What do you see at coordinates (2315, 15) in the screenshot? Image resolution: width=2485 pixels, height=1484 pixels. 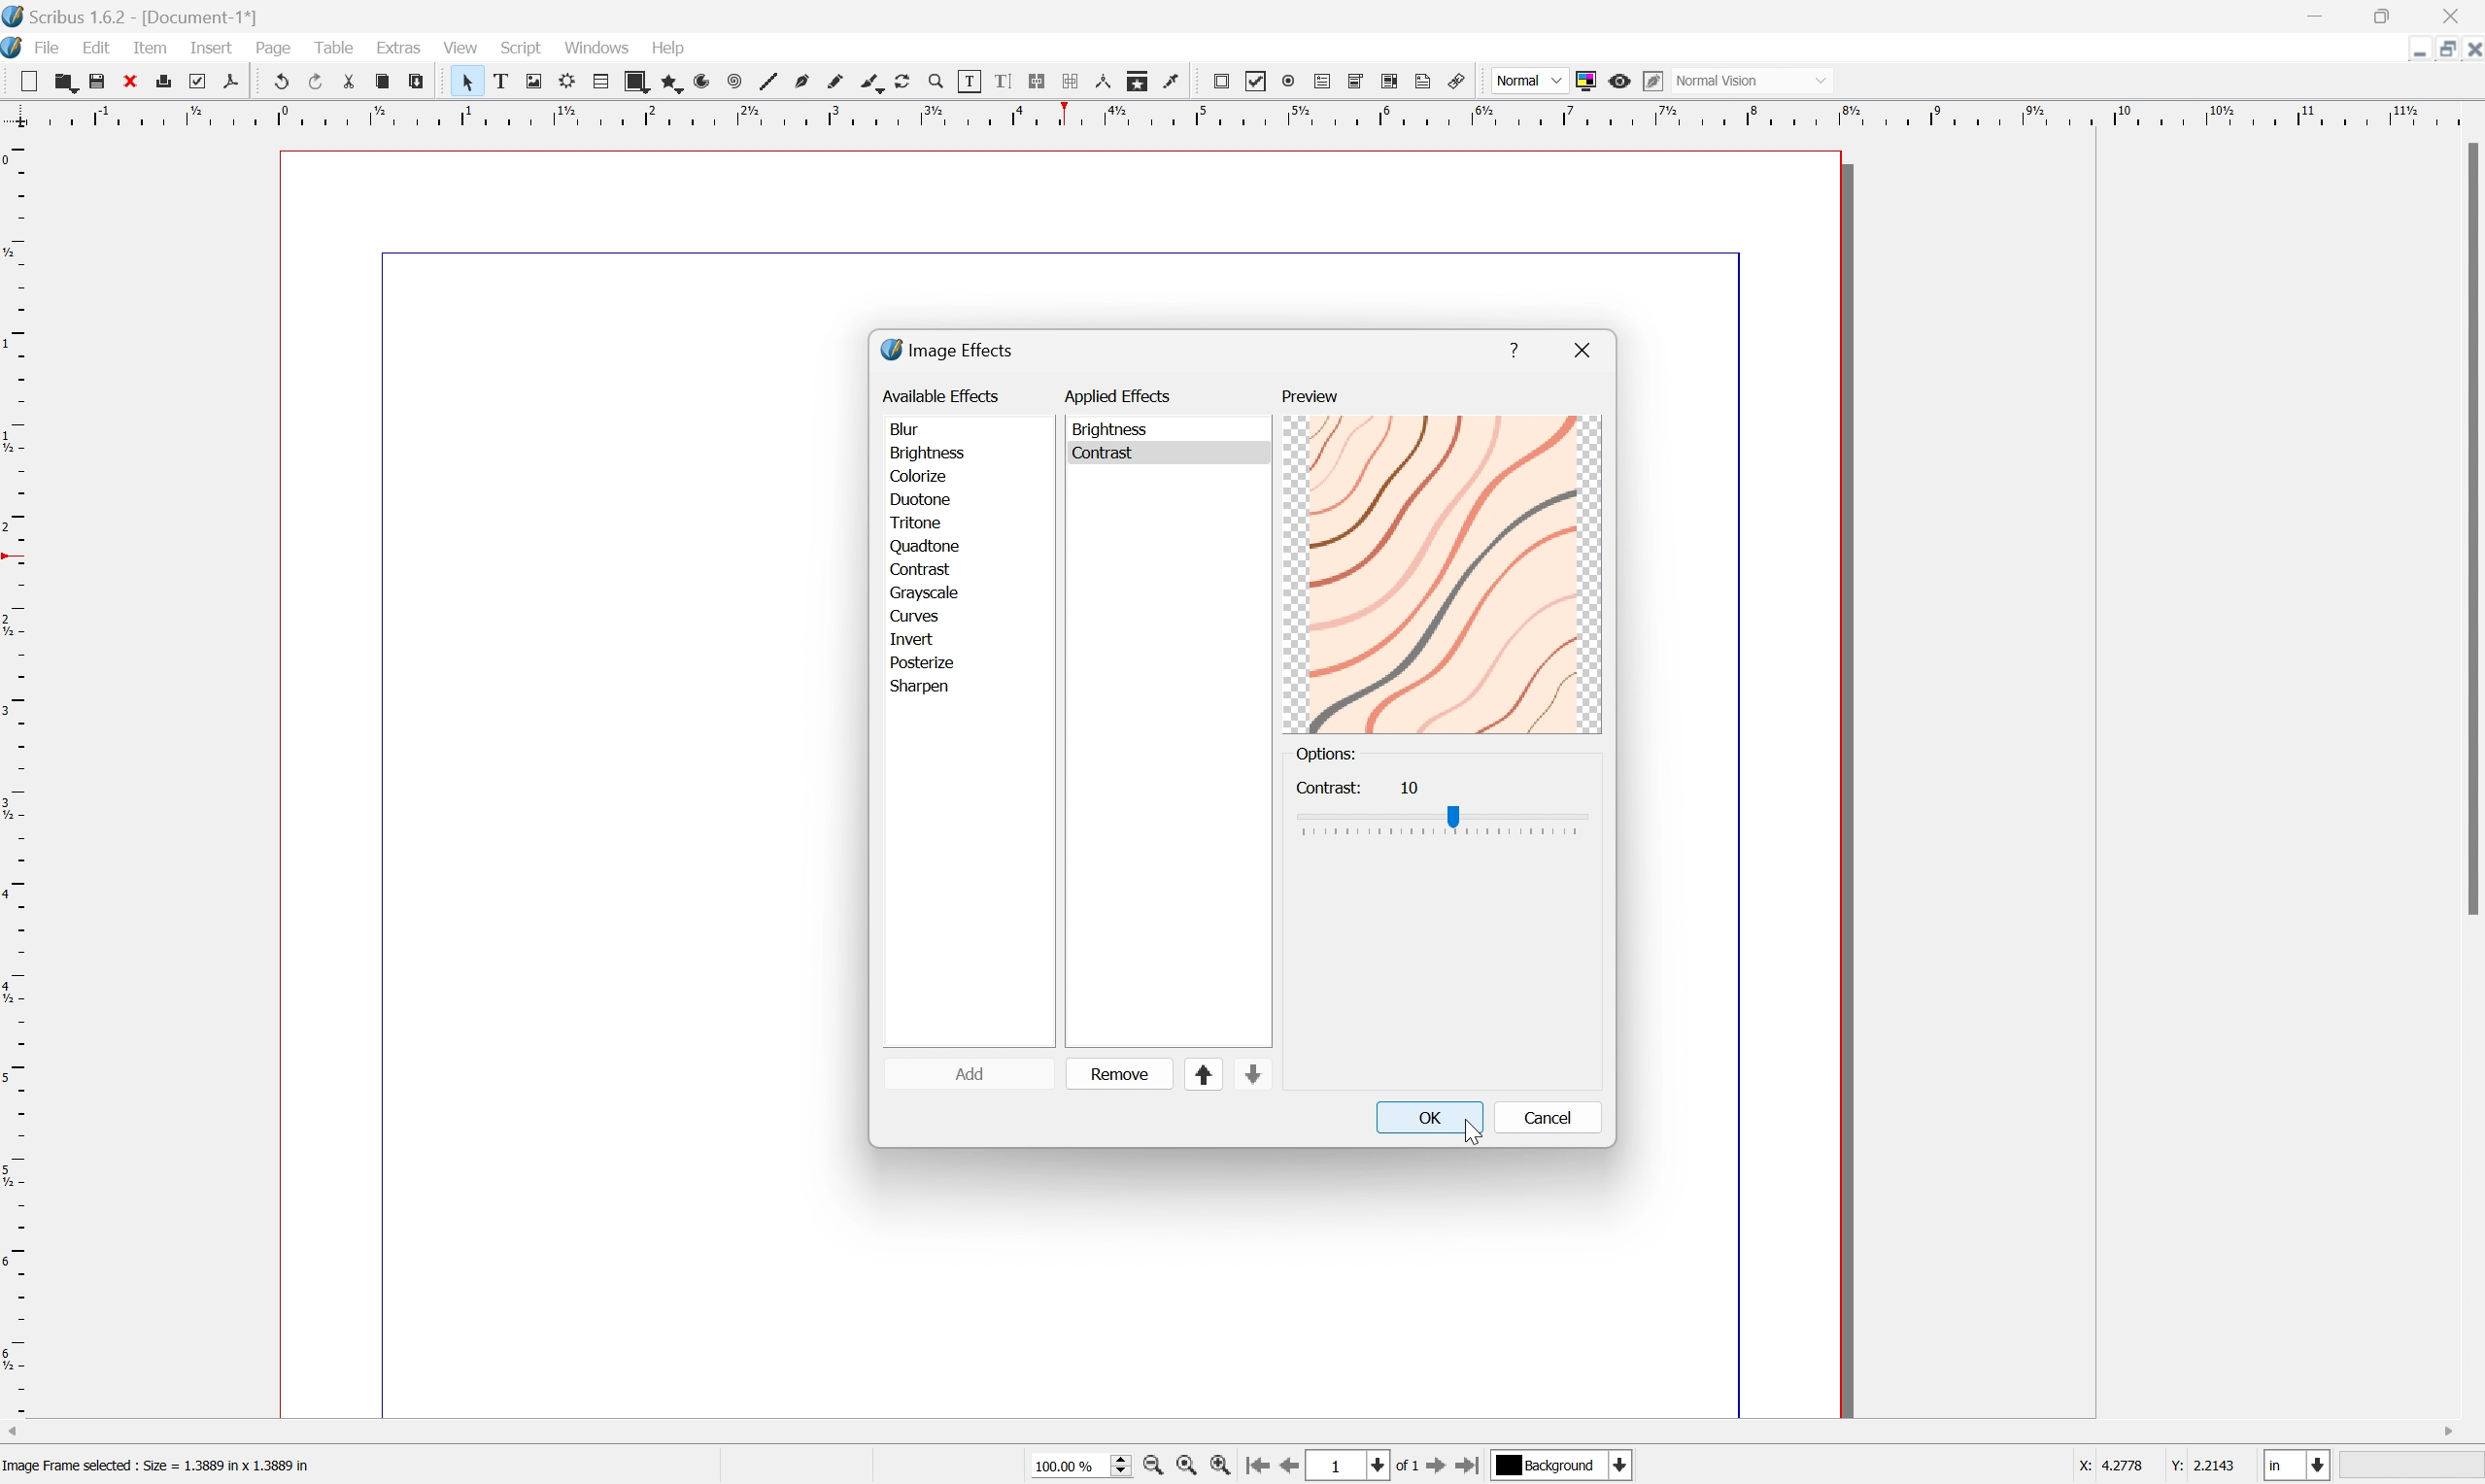 I see `Minimize` at bounding box center [2315, 15].